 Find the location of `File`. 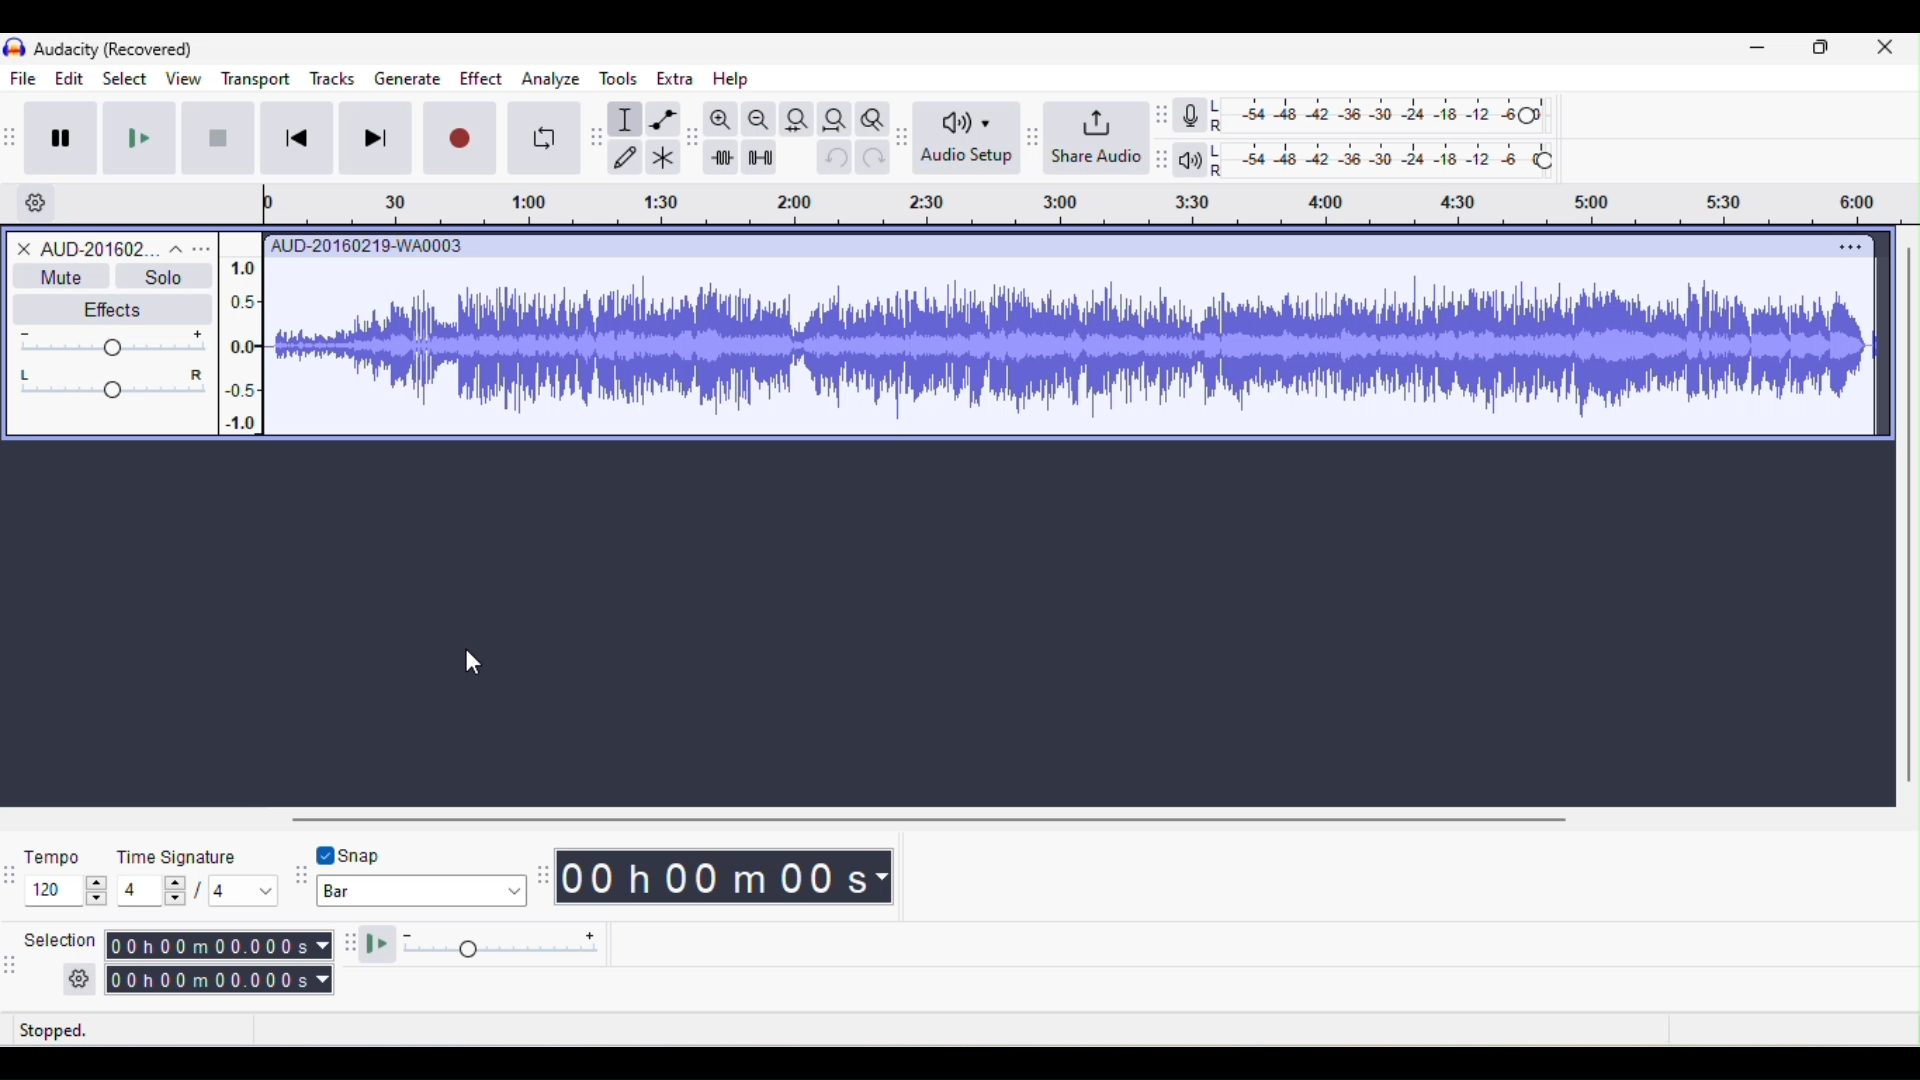

File is located at coordinates (25, 79).